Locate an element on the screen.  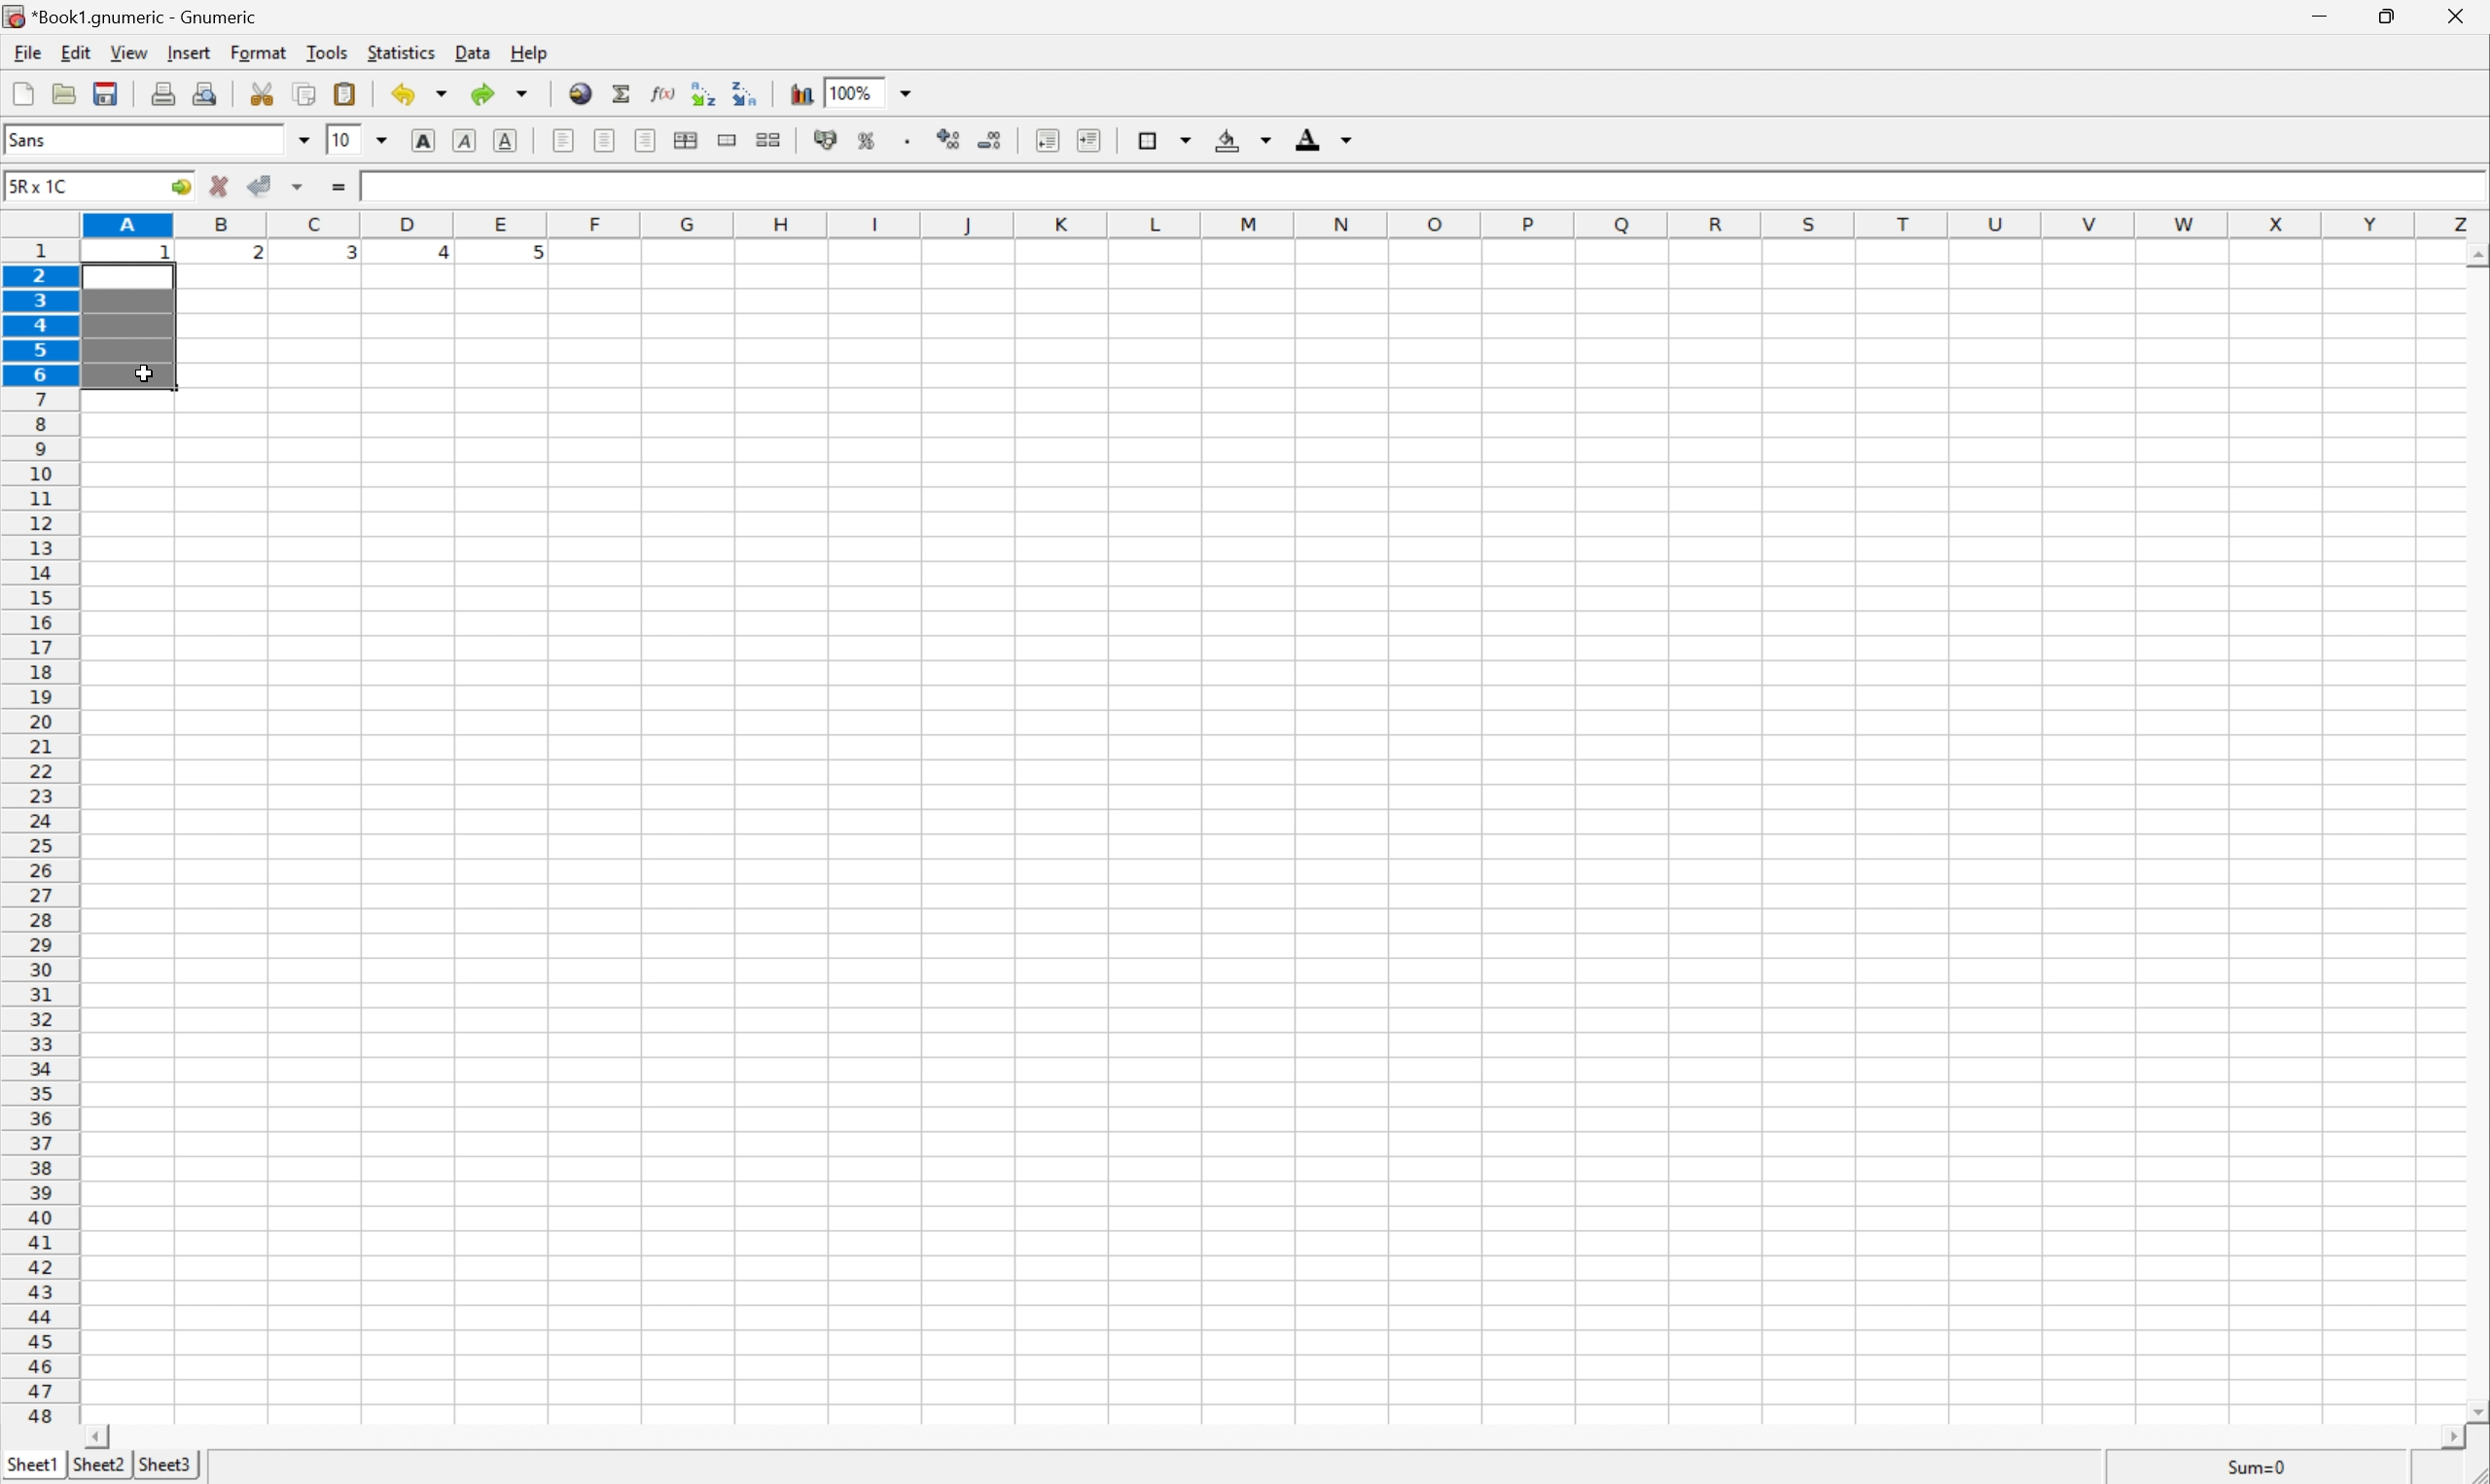
font is located at coordinates (36, 143).